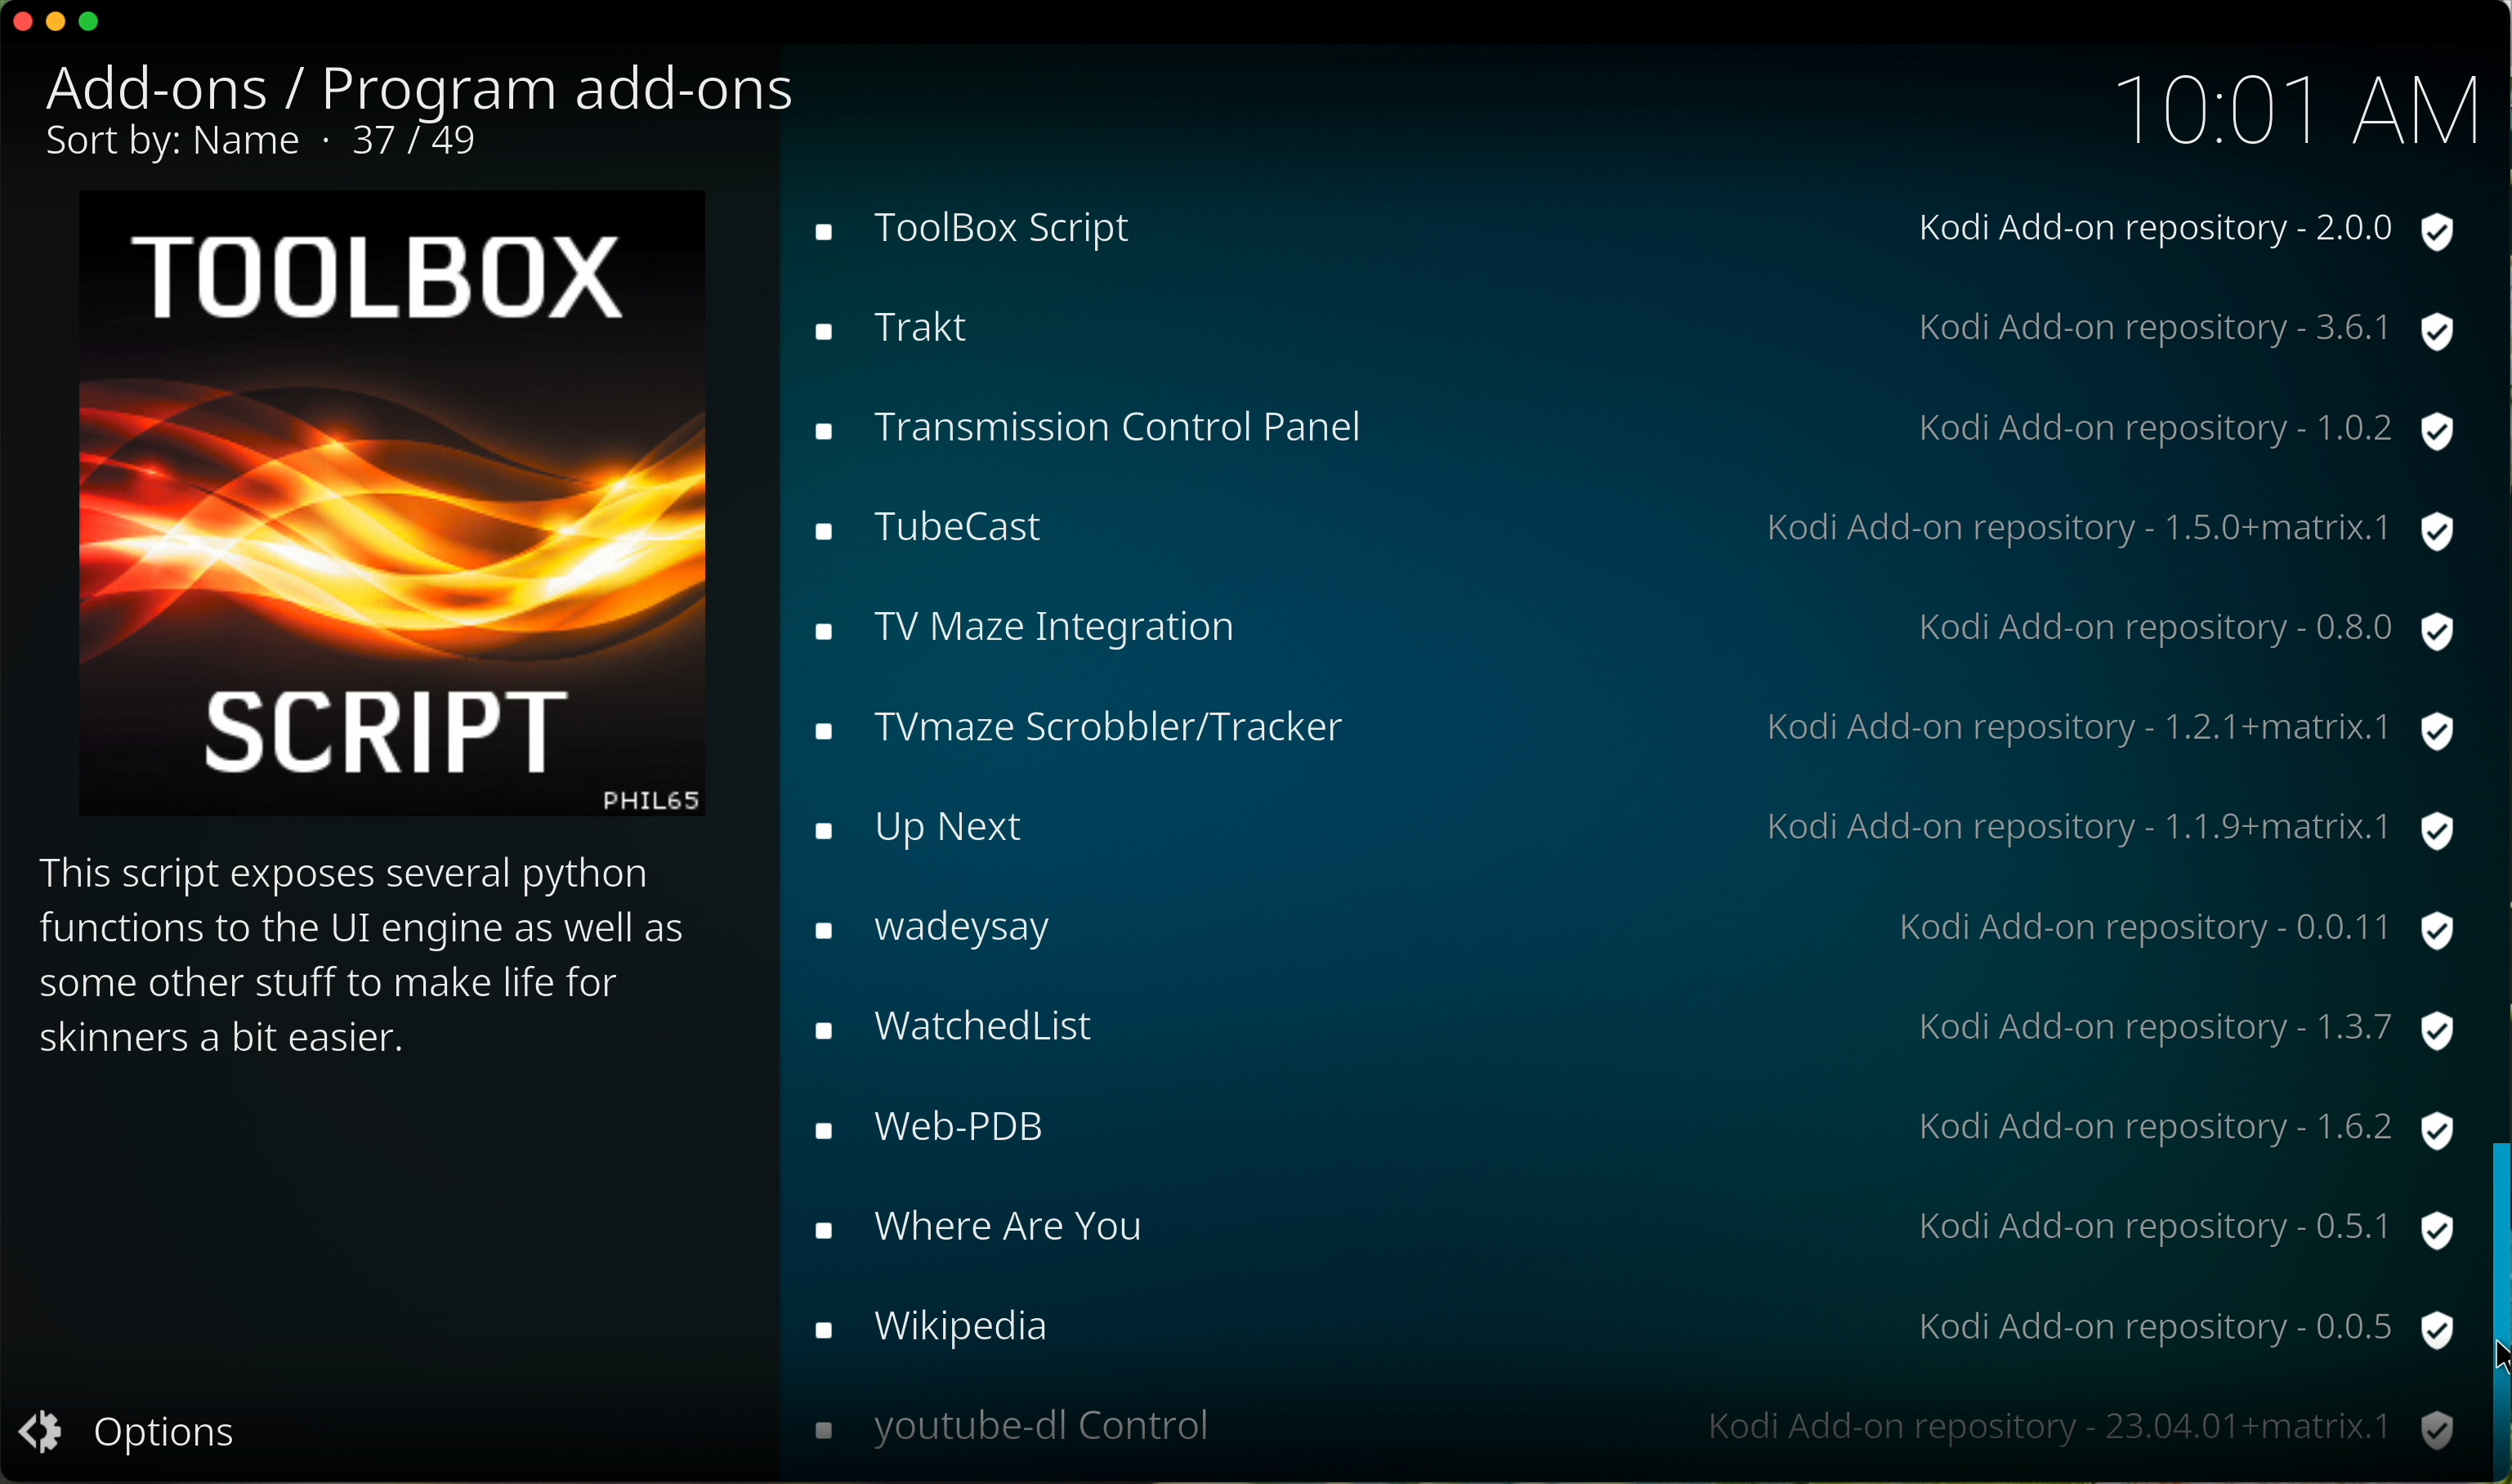  Describe the element at coordinates (375, 958) in the screenshot. I see `description` at that location.